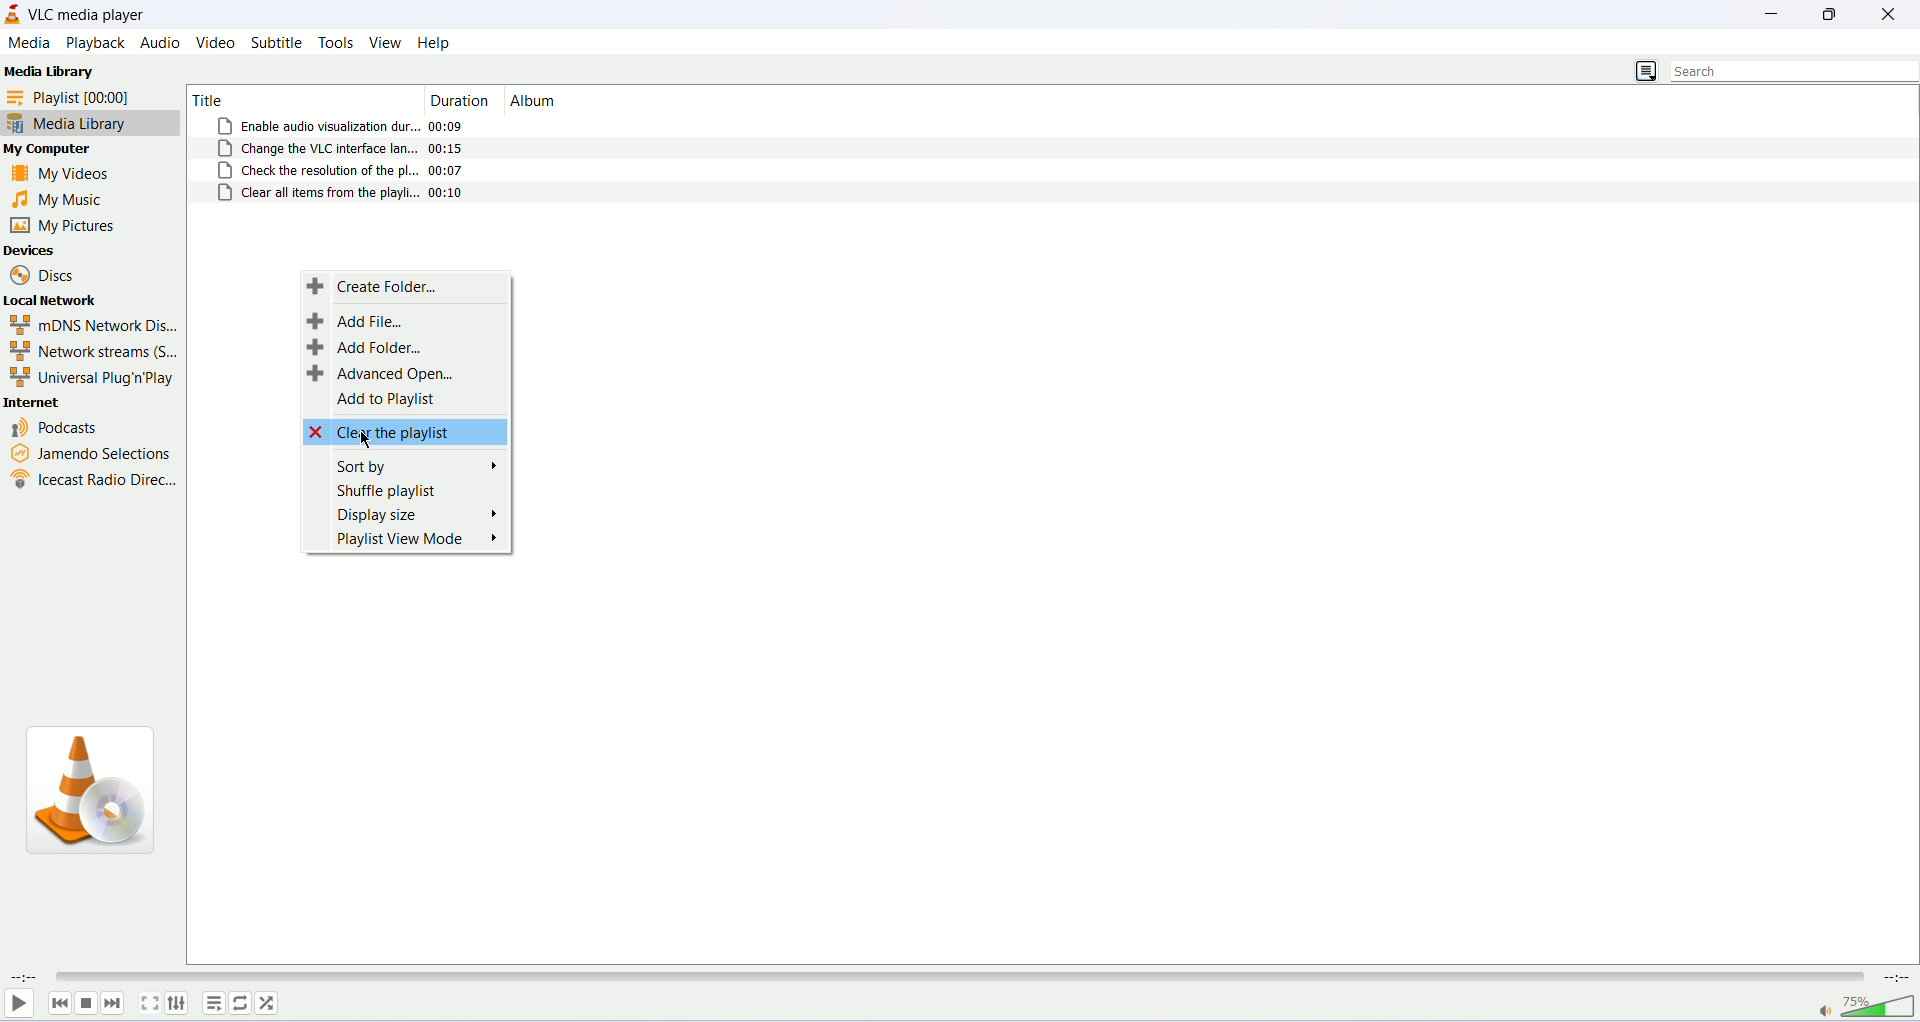  What do you see at coordinates (85, 1004) in the screenshot?
I see `stop` at bounding box center [85, 1004].